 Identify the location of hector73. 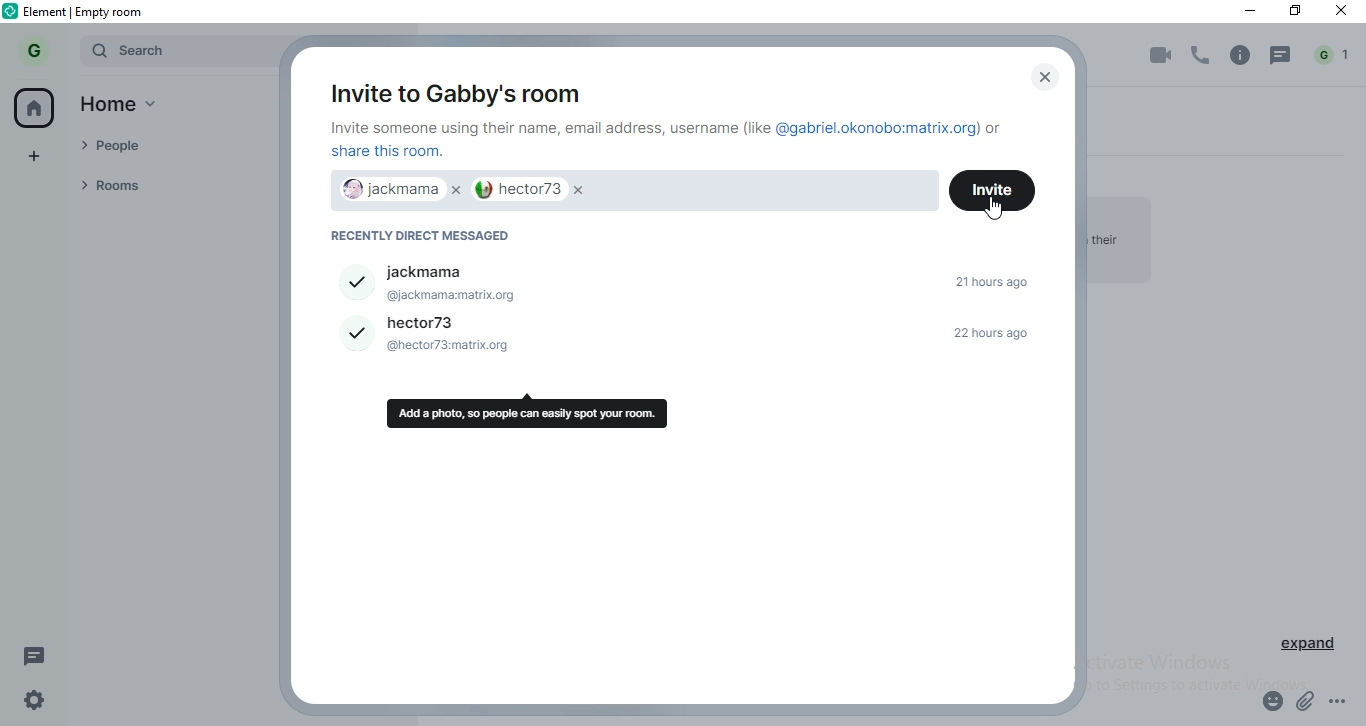
(687, 342).